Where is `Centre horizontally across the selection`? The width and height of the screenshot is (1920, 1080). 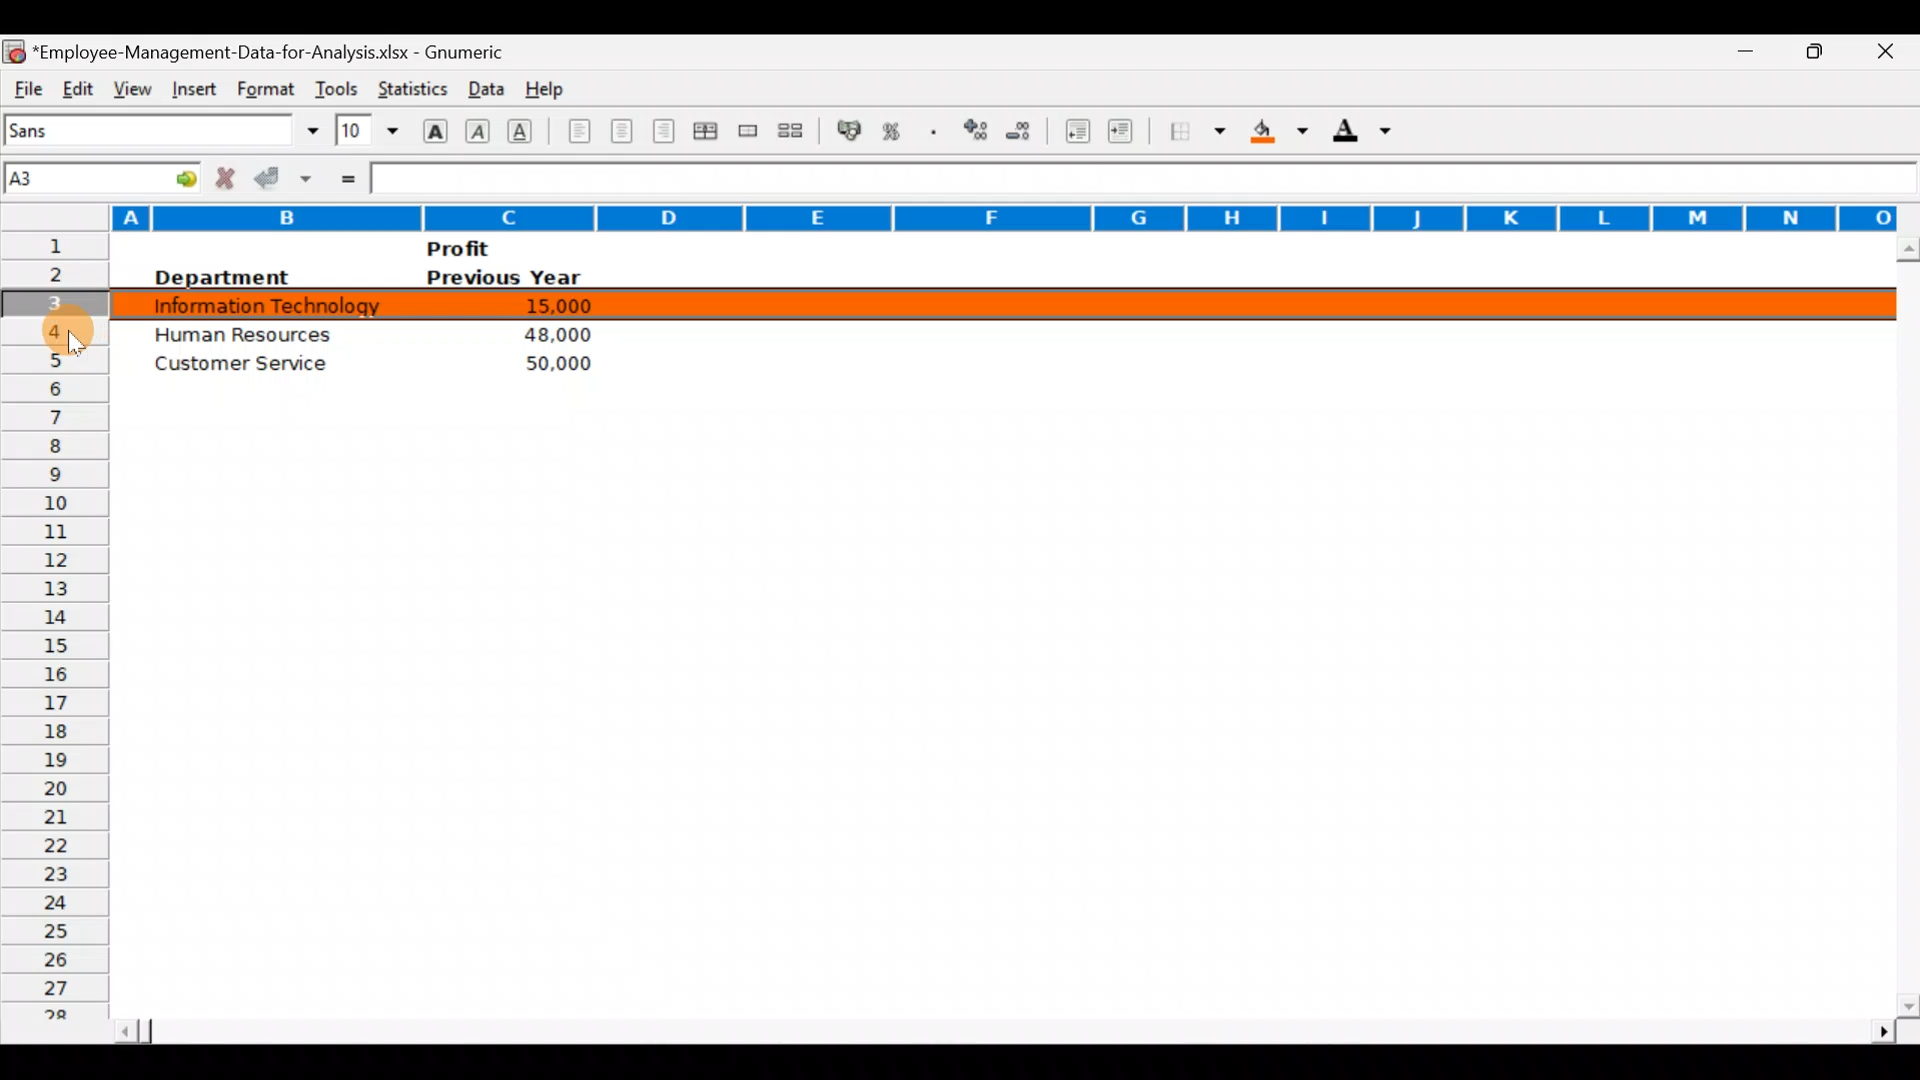
Centre horizontally across the selection is located at coordinates (709, 134).